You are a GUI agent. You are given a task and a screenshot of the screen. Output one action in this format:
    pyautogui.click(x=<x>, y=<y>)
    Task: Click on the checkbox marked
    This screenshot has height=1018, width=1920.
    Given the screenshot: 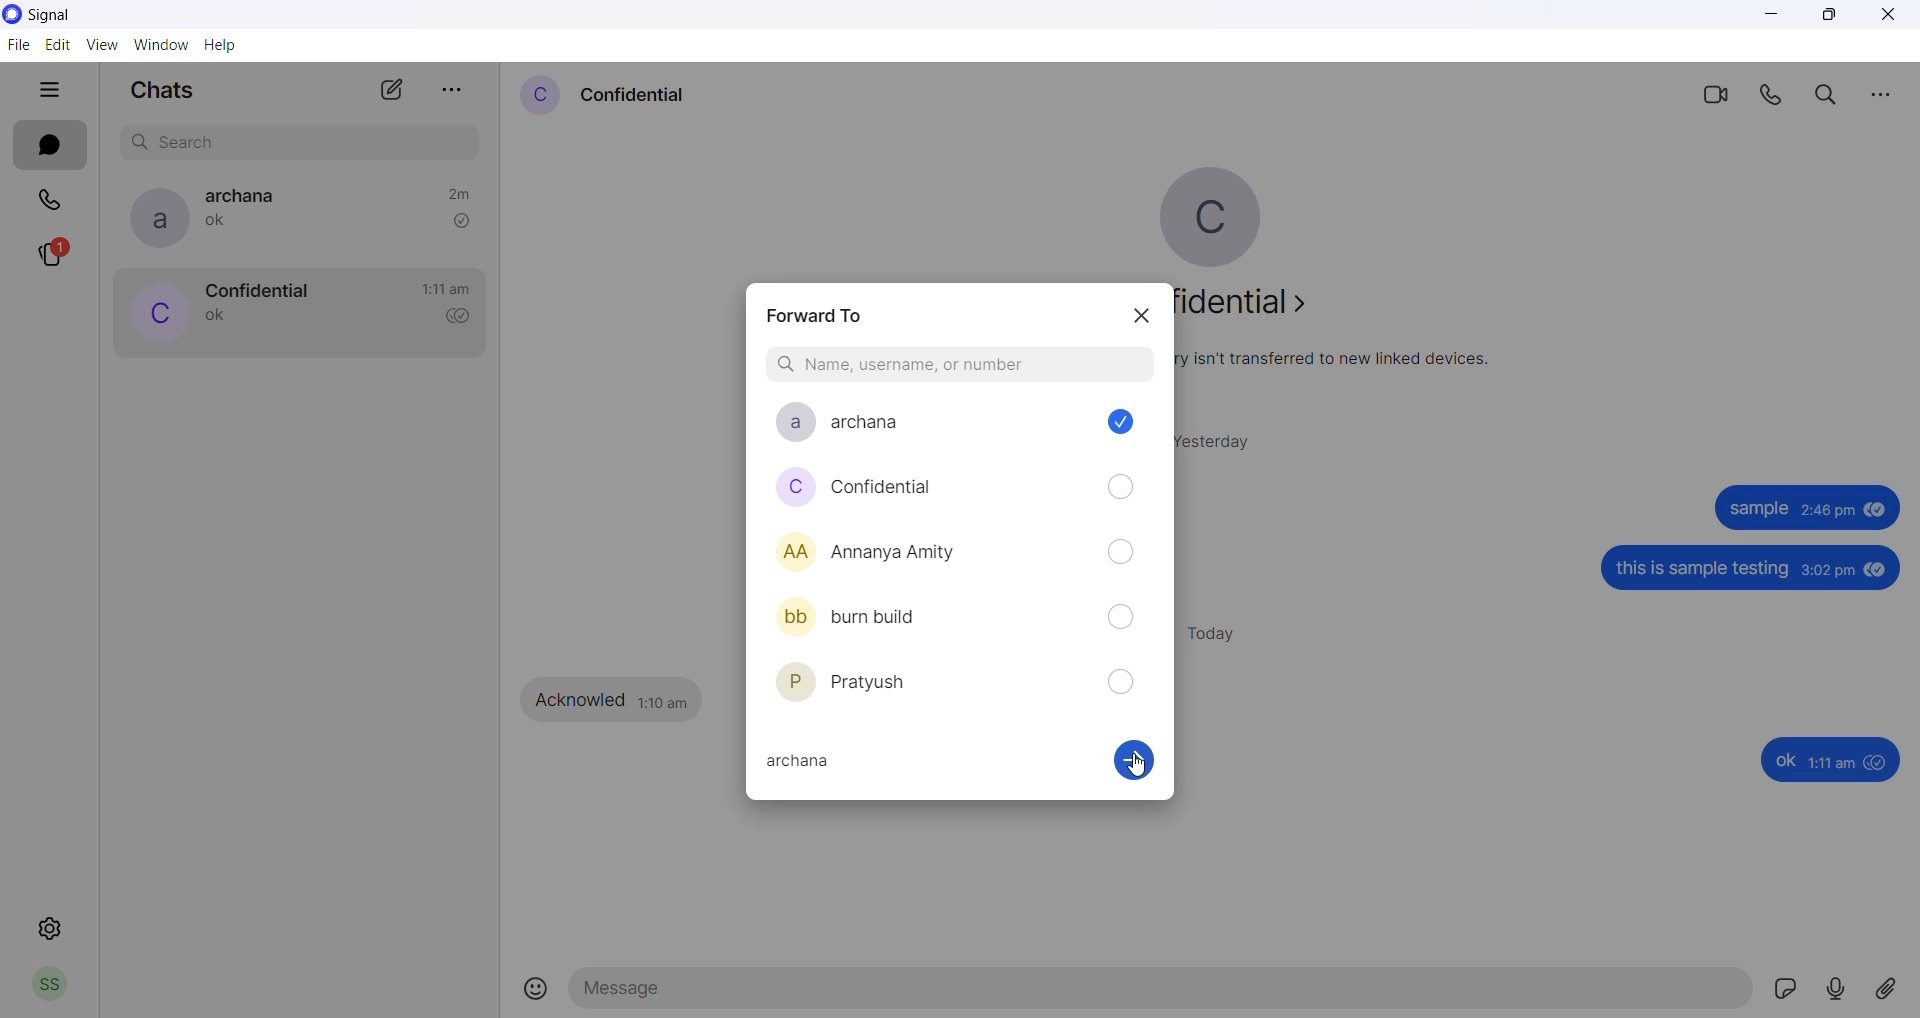 What is the action you would take?
    pyautogui.click(x=1124, y=422)
    